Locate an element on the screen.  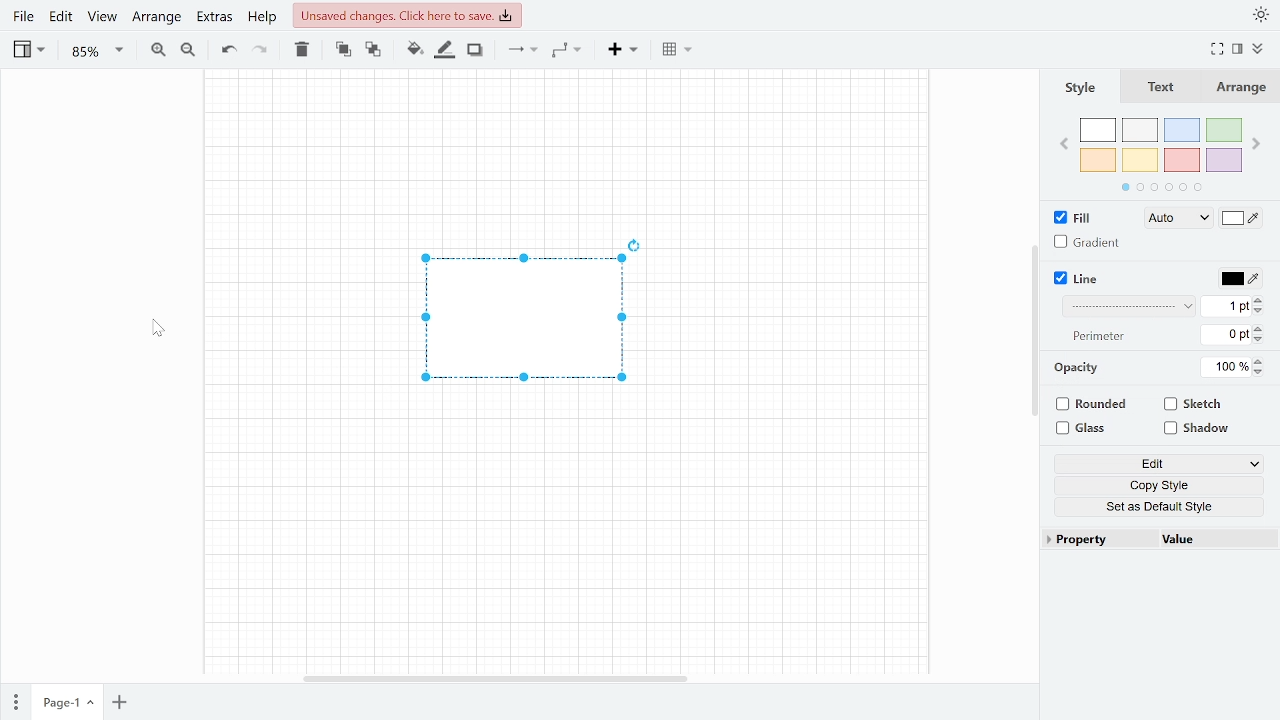
Zoom out is located at coordinates (186, 50).